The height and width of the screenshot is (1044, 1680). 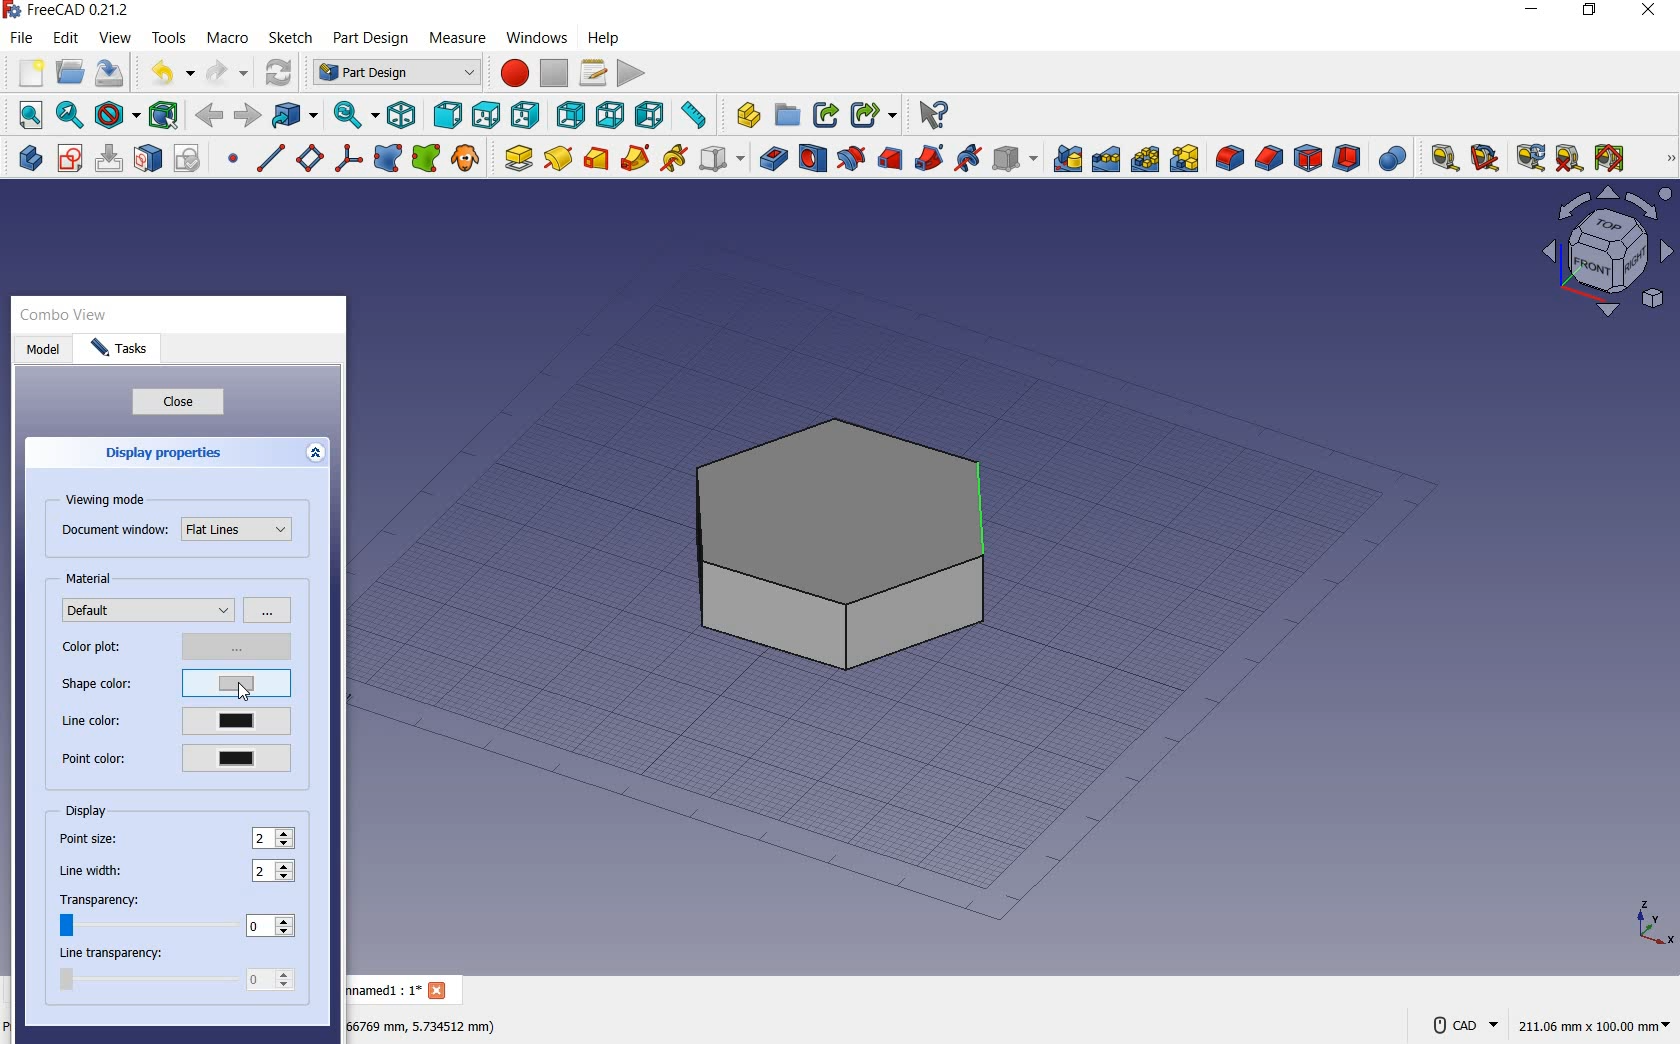 What do you see at coordinates (289, 38) in the screenshot?
I see `sketch` at bounding box center [289, 38].